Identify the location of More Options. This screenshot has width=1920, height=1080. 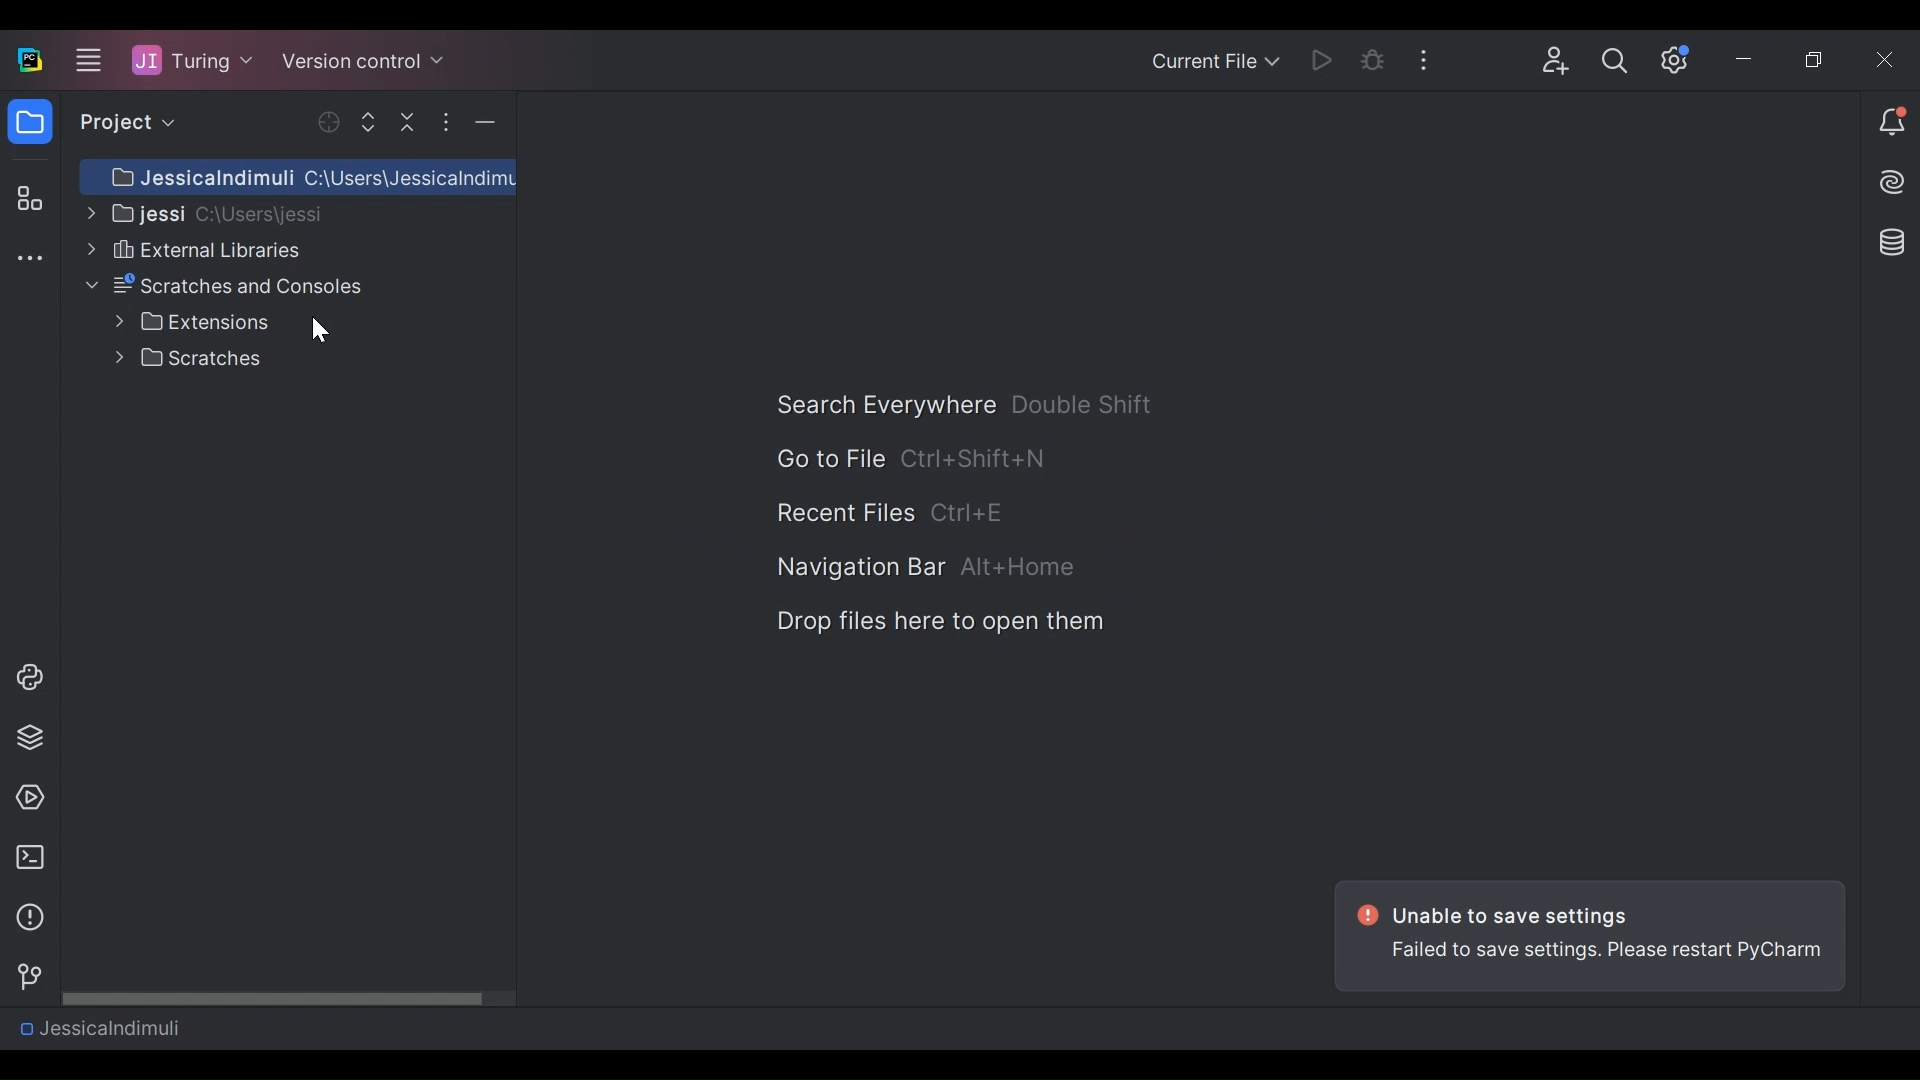
(1430, 58).